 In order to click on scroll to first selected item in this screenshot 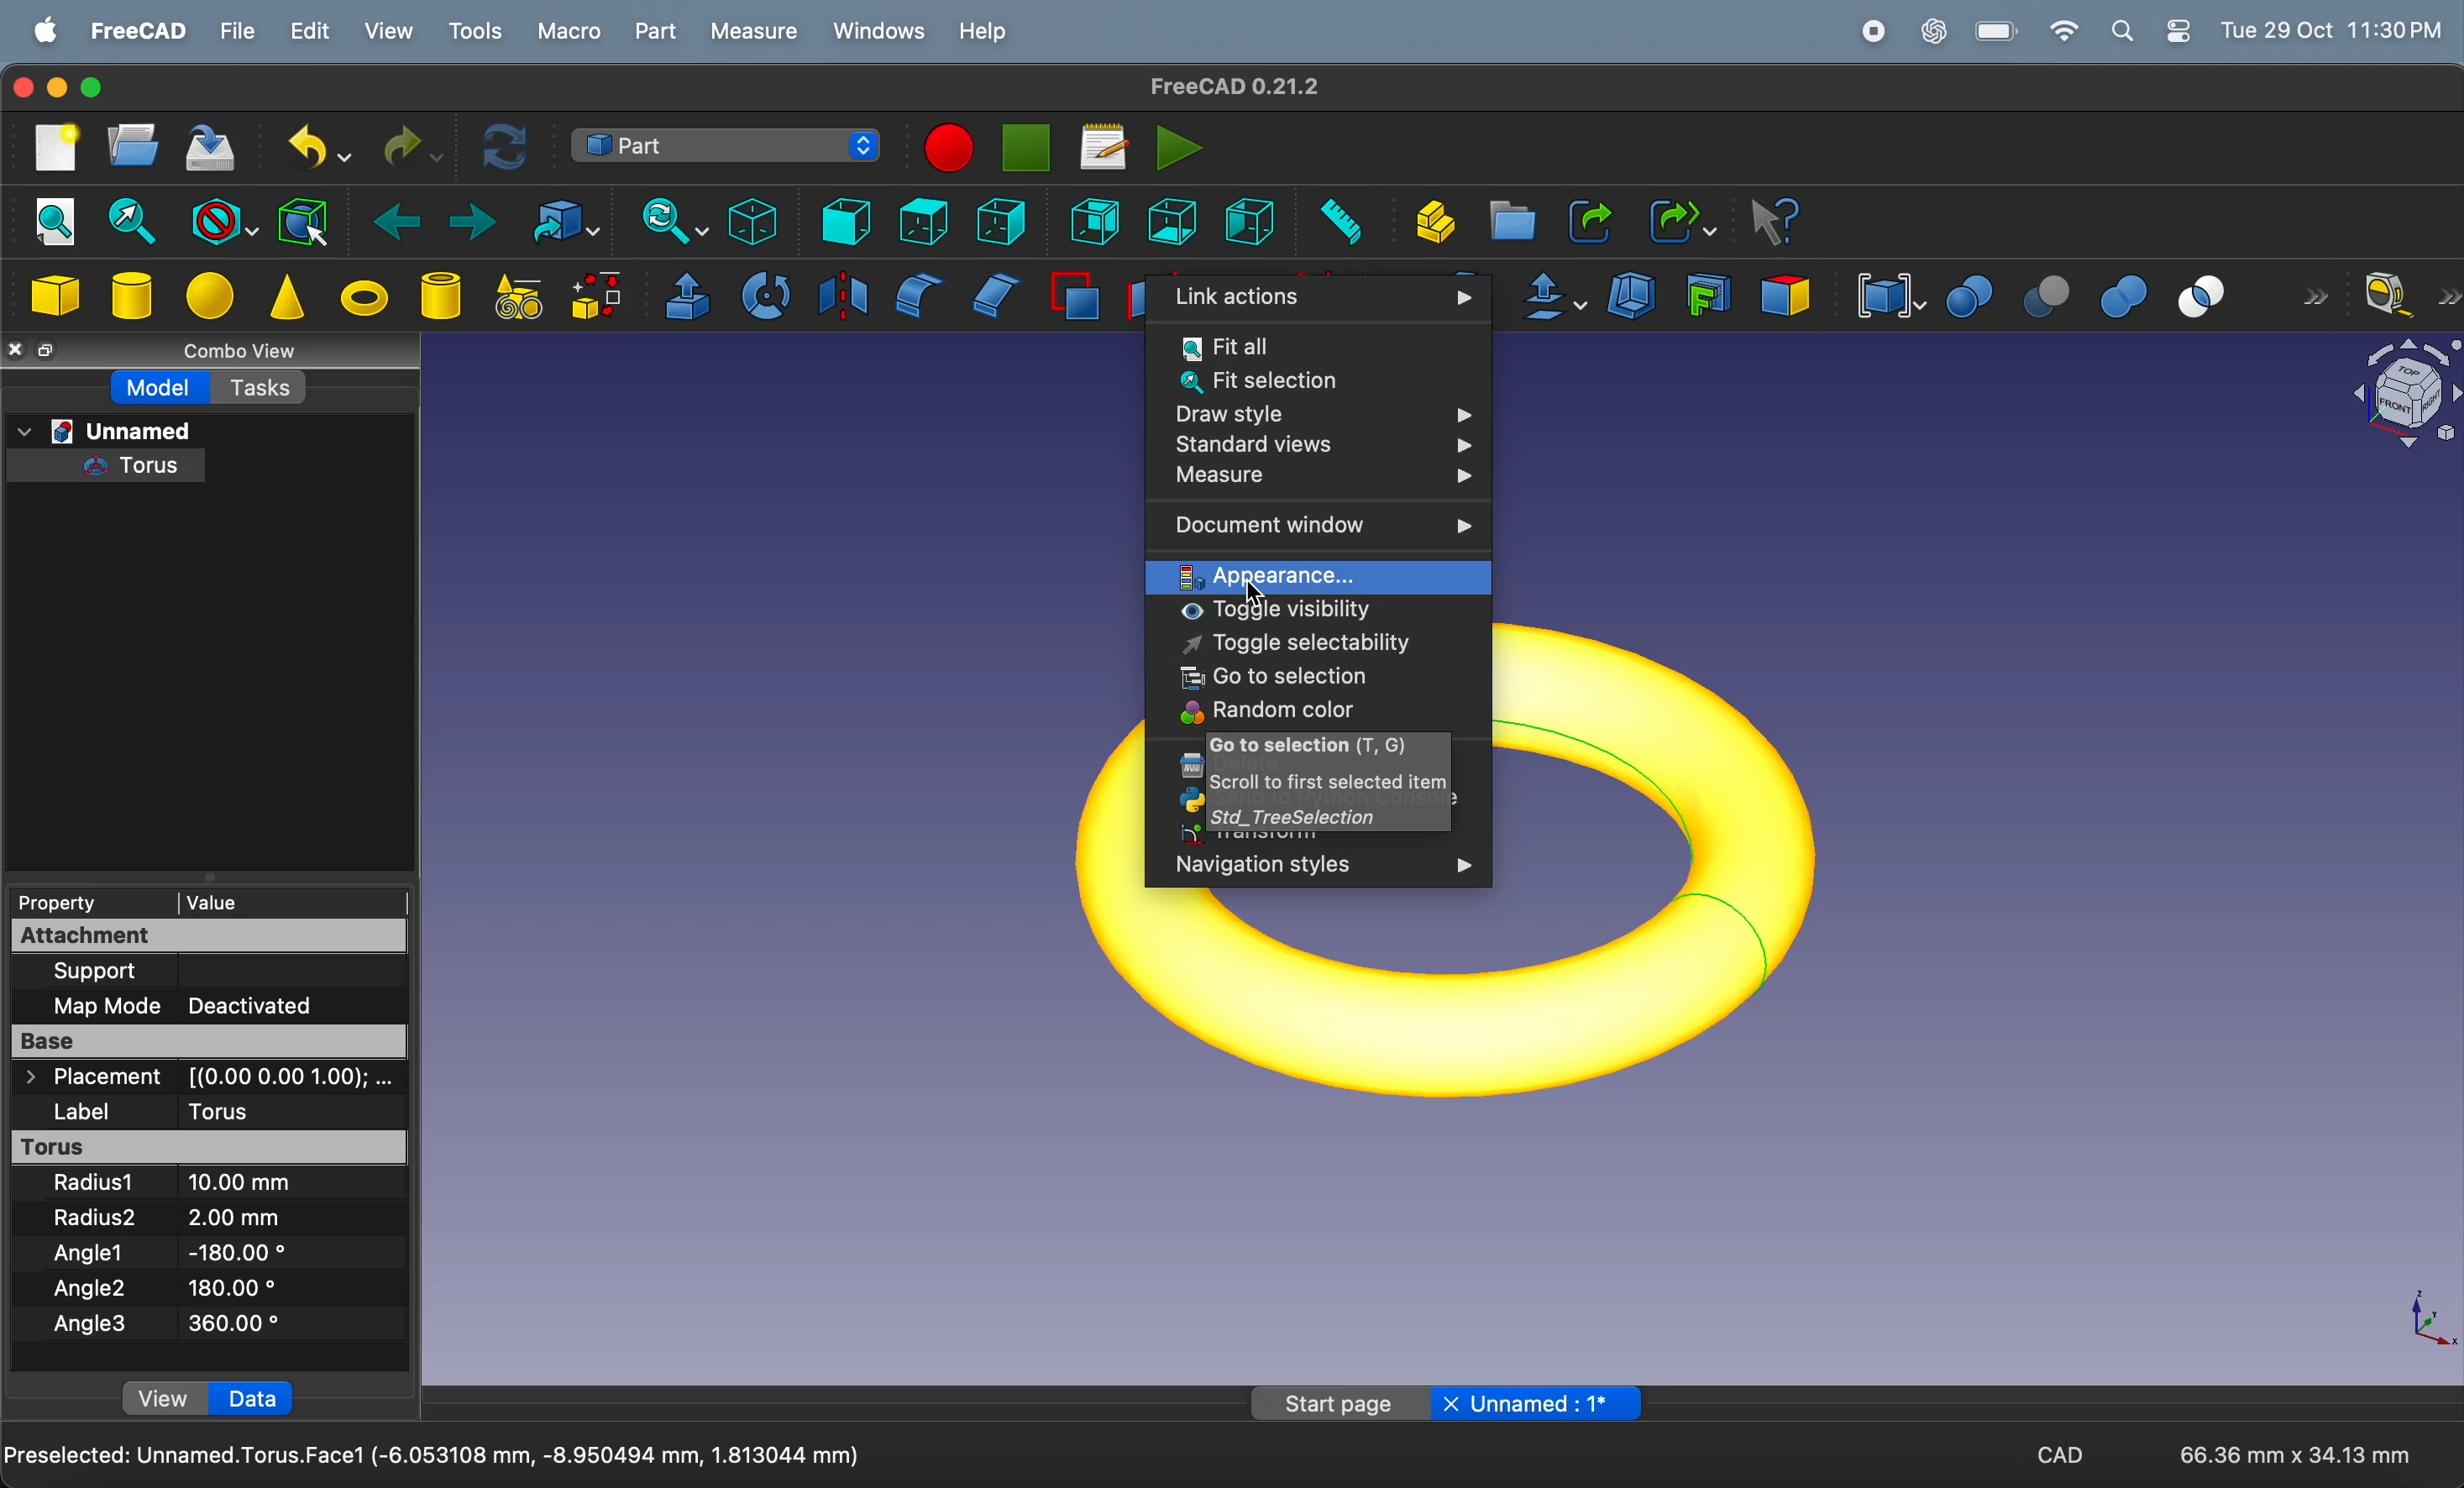, I will do `click(1326, 783)`.